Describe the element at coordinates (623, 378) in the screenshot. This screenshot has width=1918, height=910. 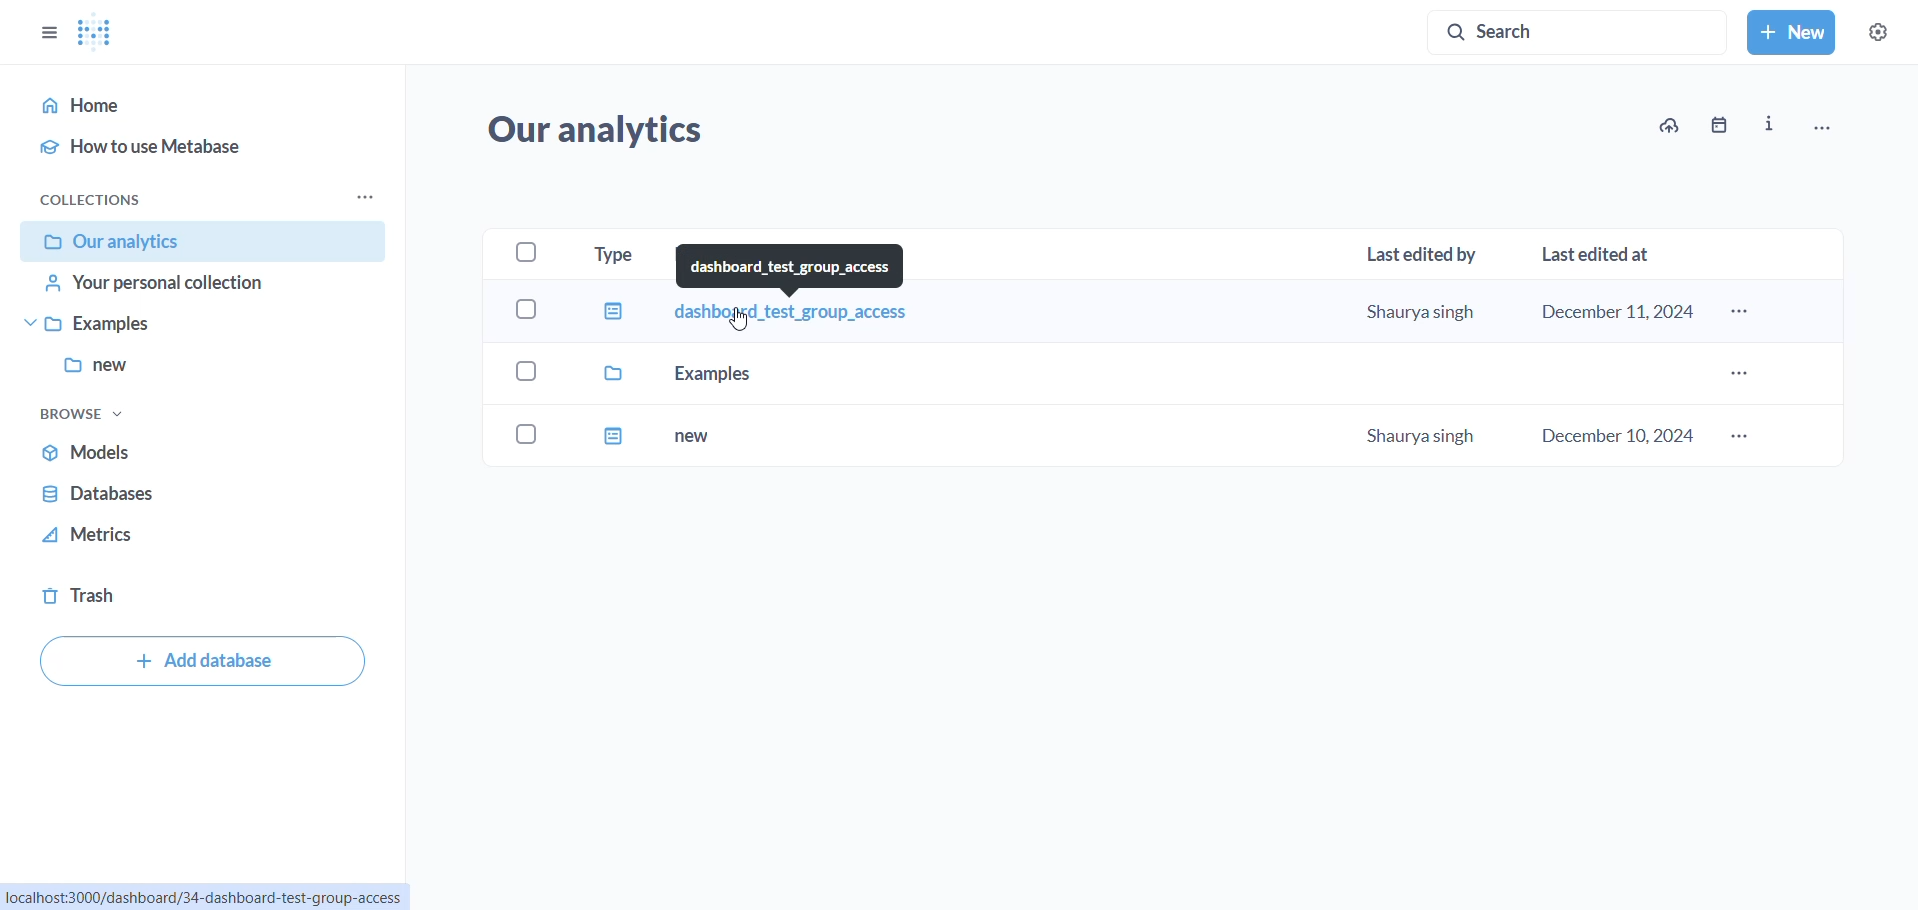
I see `type values` at that location.